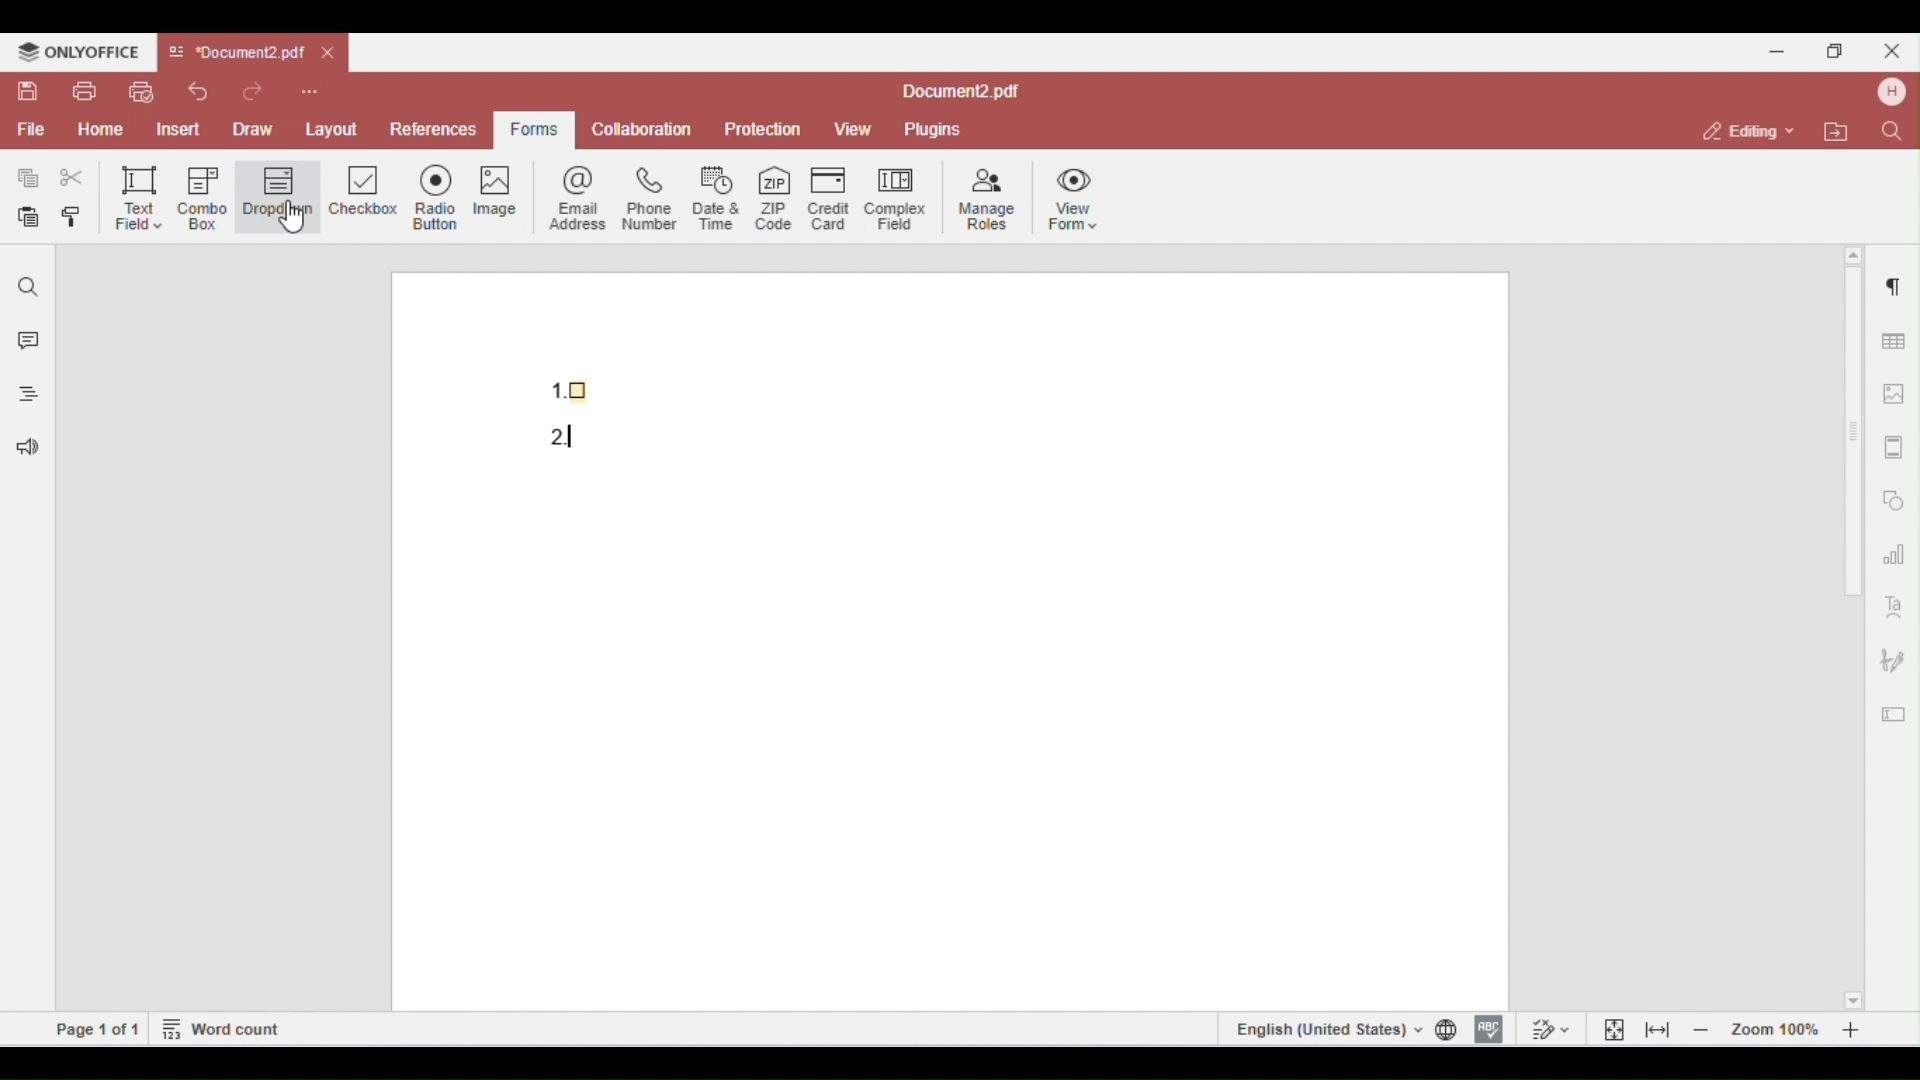 The height and width of the screenshot is (1080, 1920). What do you see at coordinates (1889, 92) in the screenshot?
I see `account` at bounding box center [1889, 92].